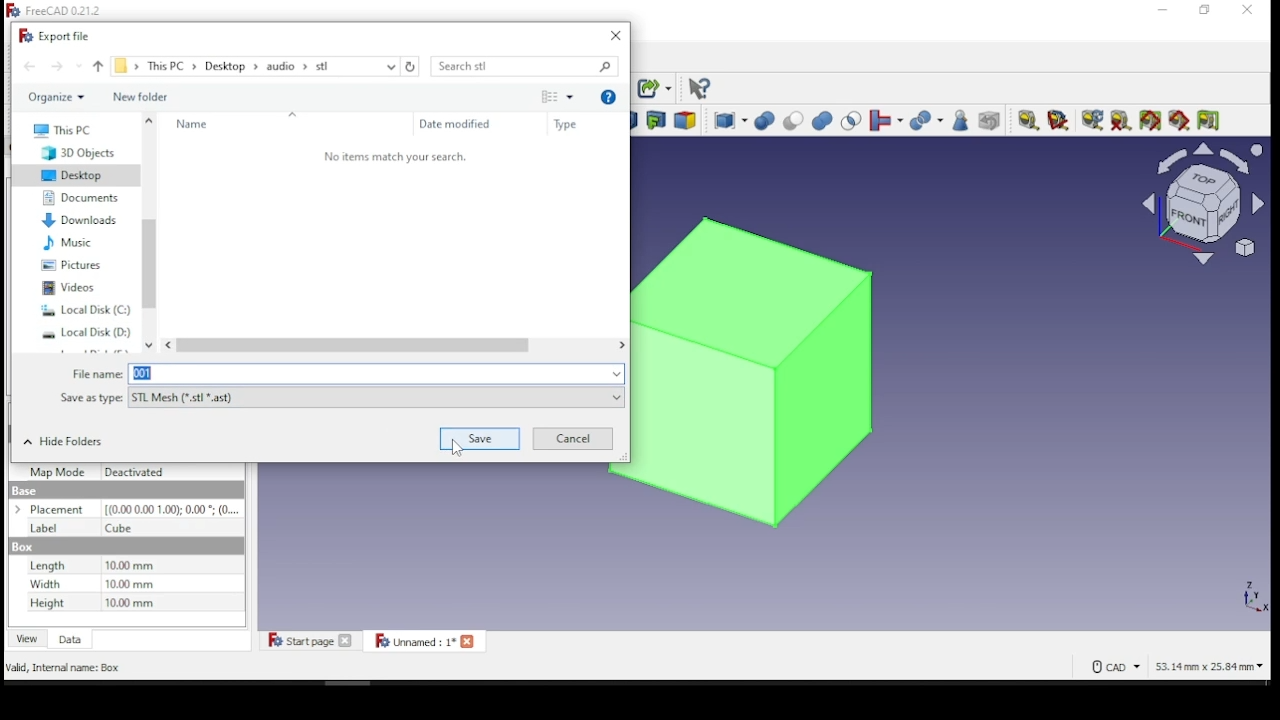 Image resolution: width=1280 pixels, height=720 pixels. What do you see at coordinates (138, 472) in the screenshot?
I see `Deactivated` at bounding box center [138, 472].